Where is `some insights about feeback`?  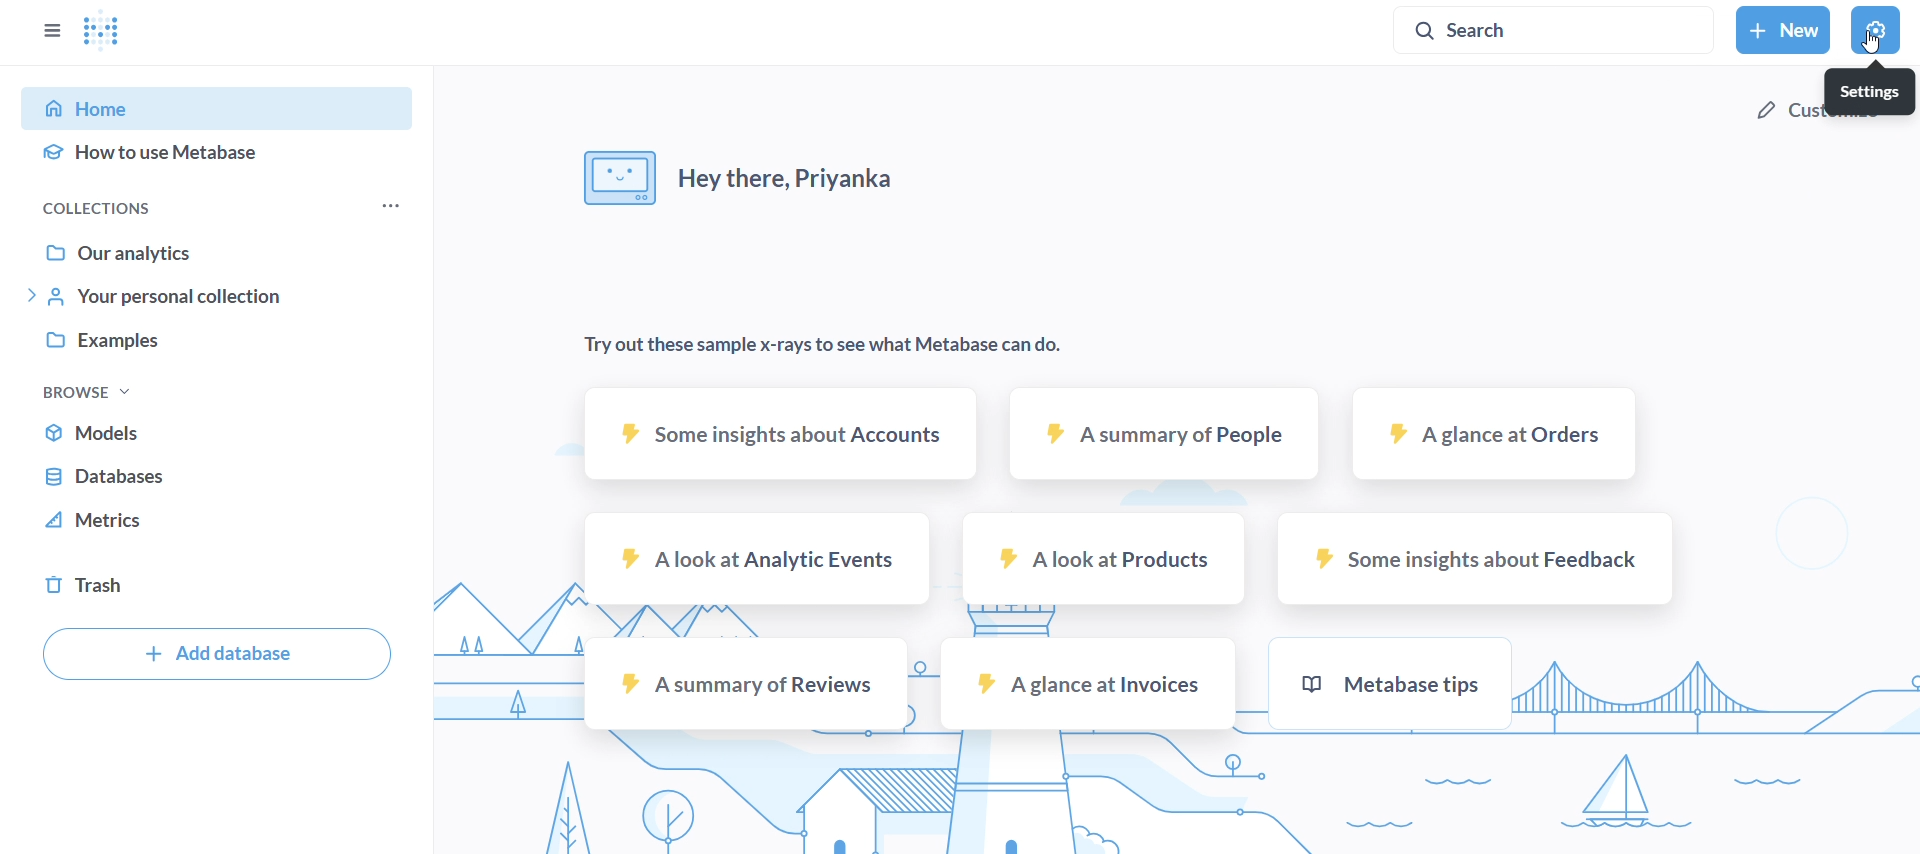
some insights about feeback is located at coordinates (1476, 558).